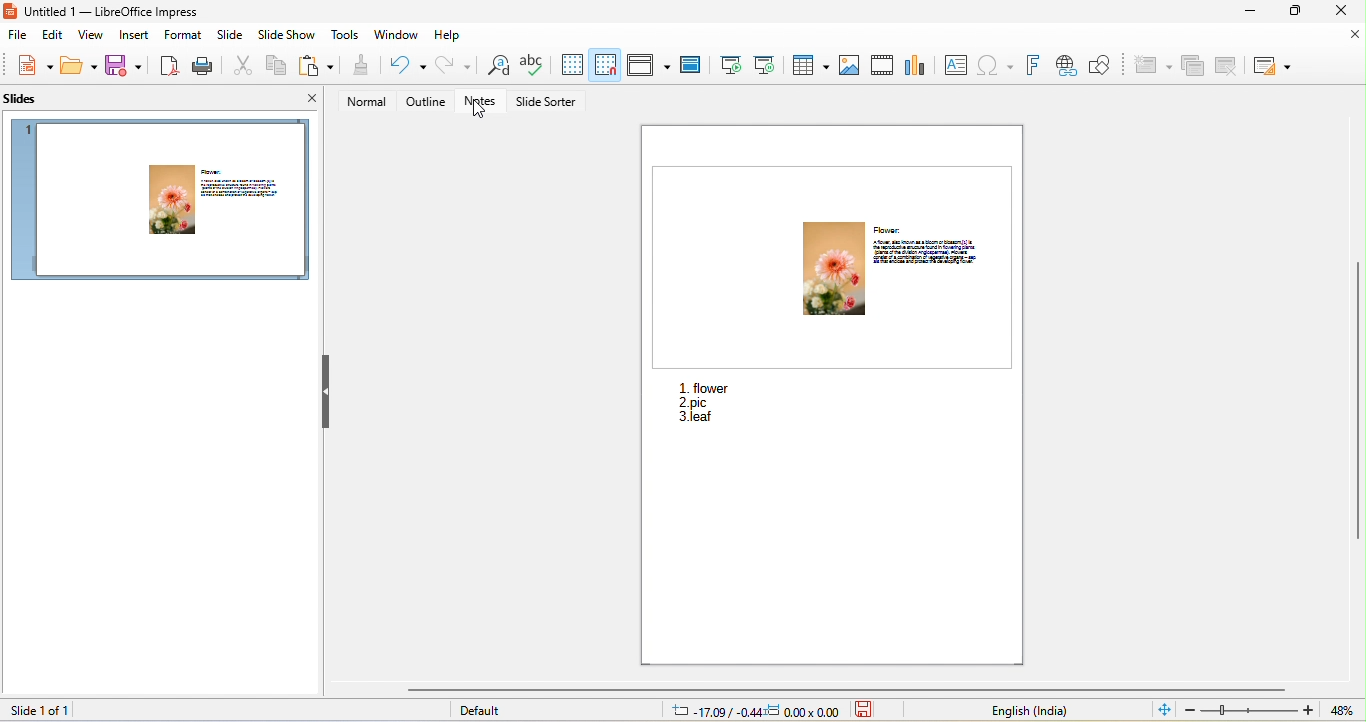  Describe the element at coordinates (1299, 11) in the screenshot. I see `maximize` at that location.